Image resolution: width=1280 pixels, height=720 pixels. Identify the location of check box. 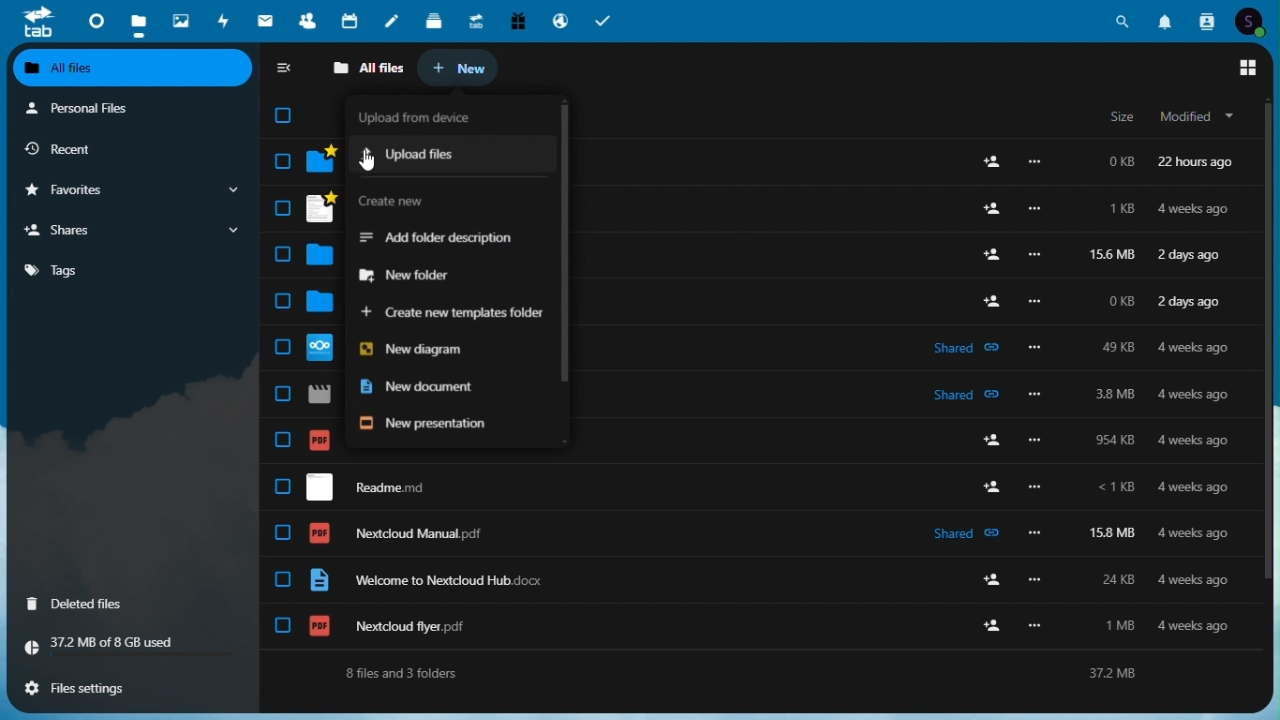
(283, 160).